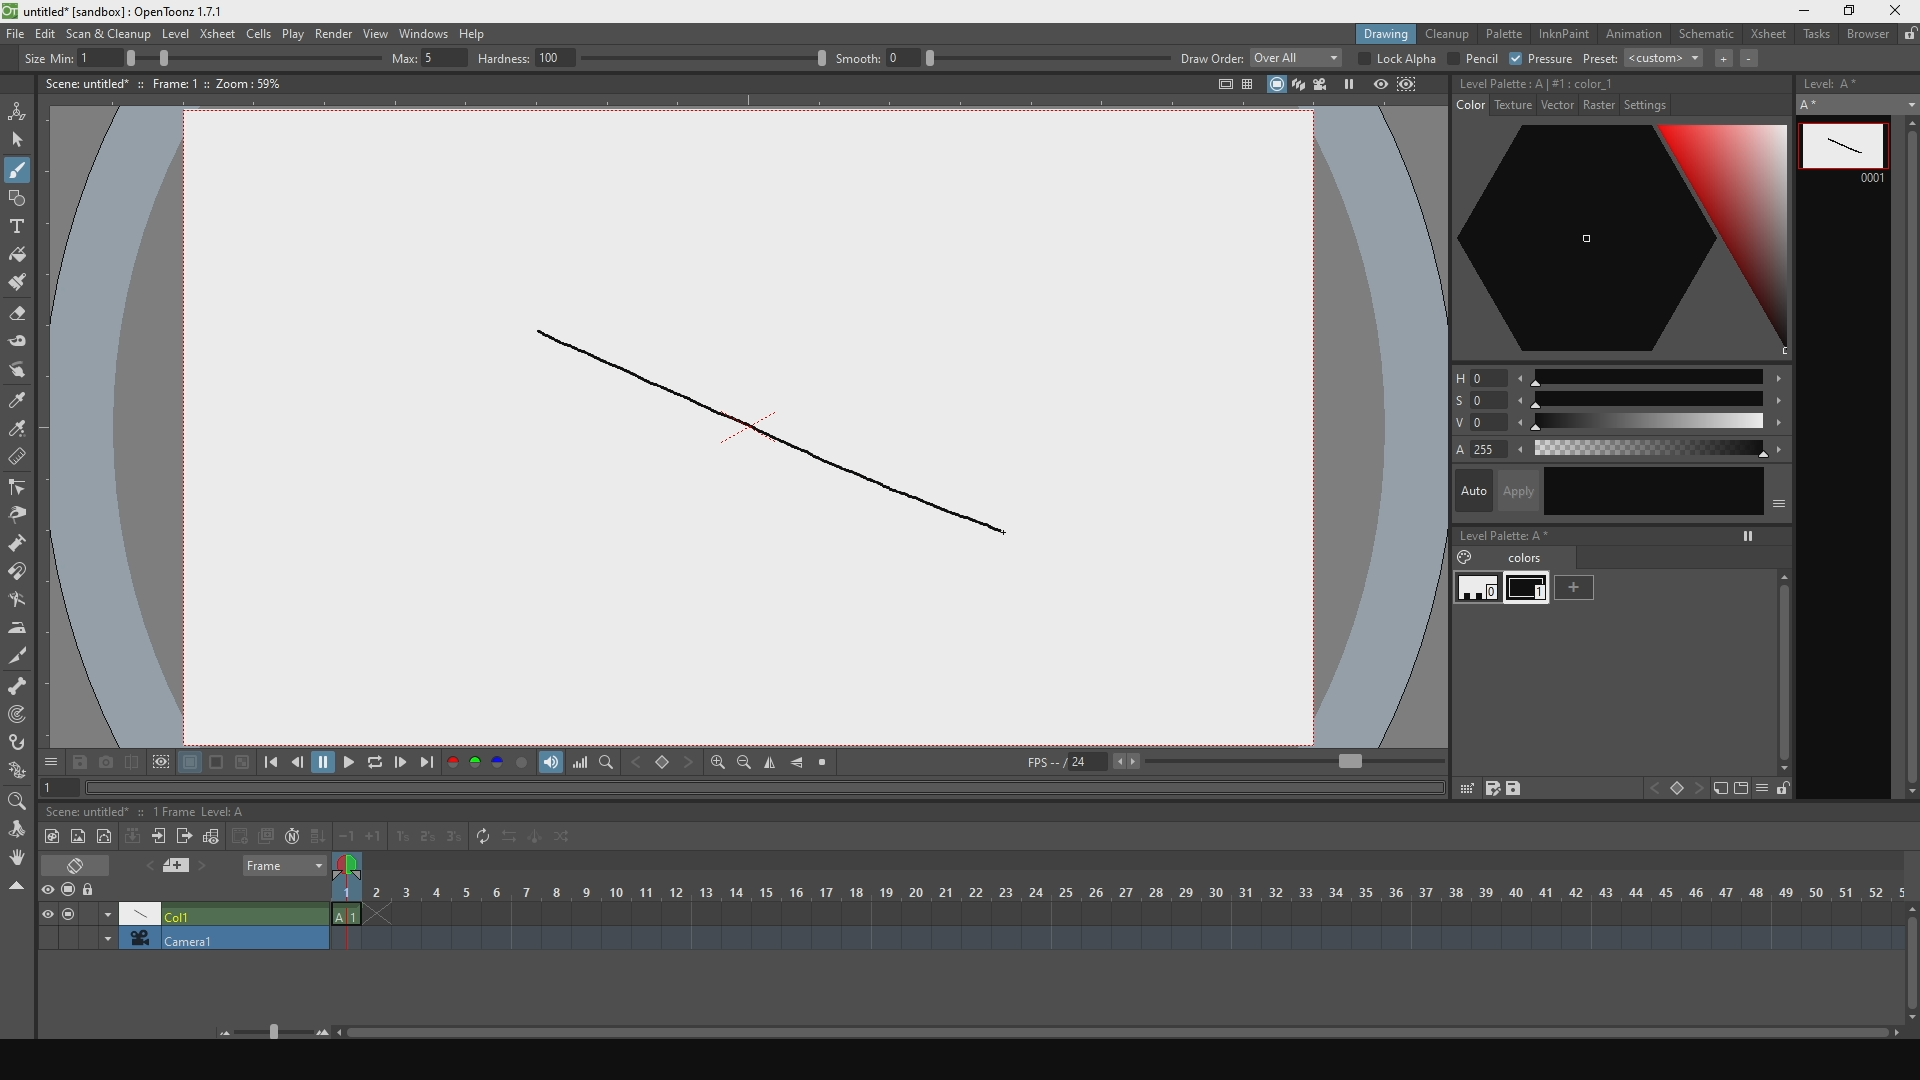 The height and width of the screenshot is (1080, 1920). Describe the element at coordinates (1709, 35) in the screenshot. I see `schematic` at that location.